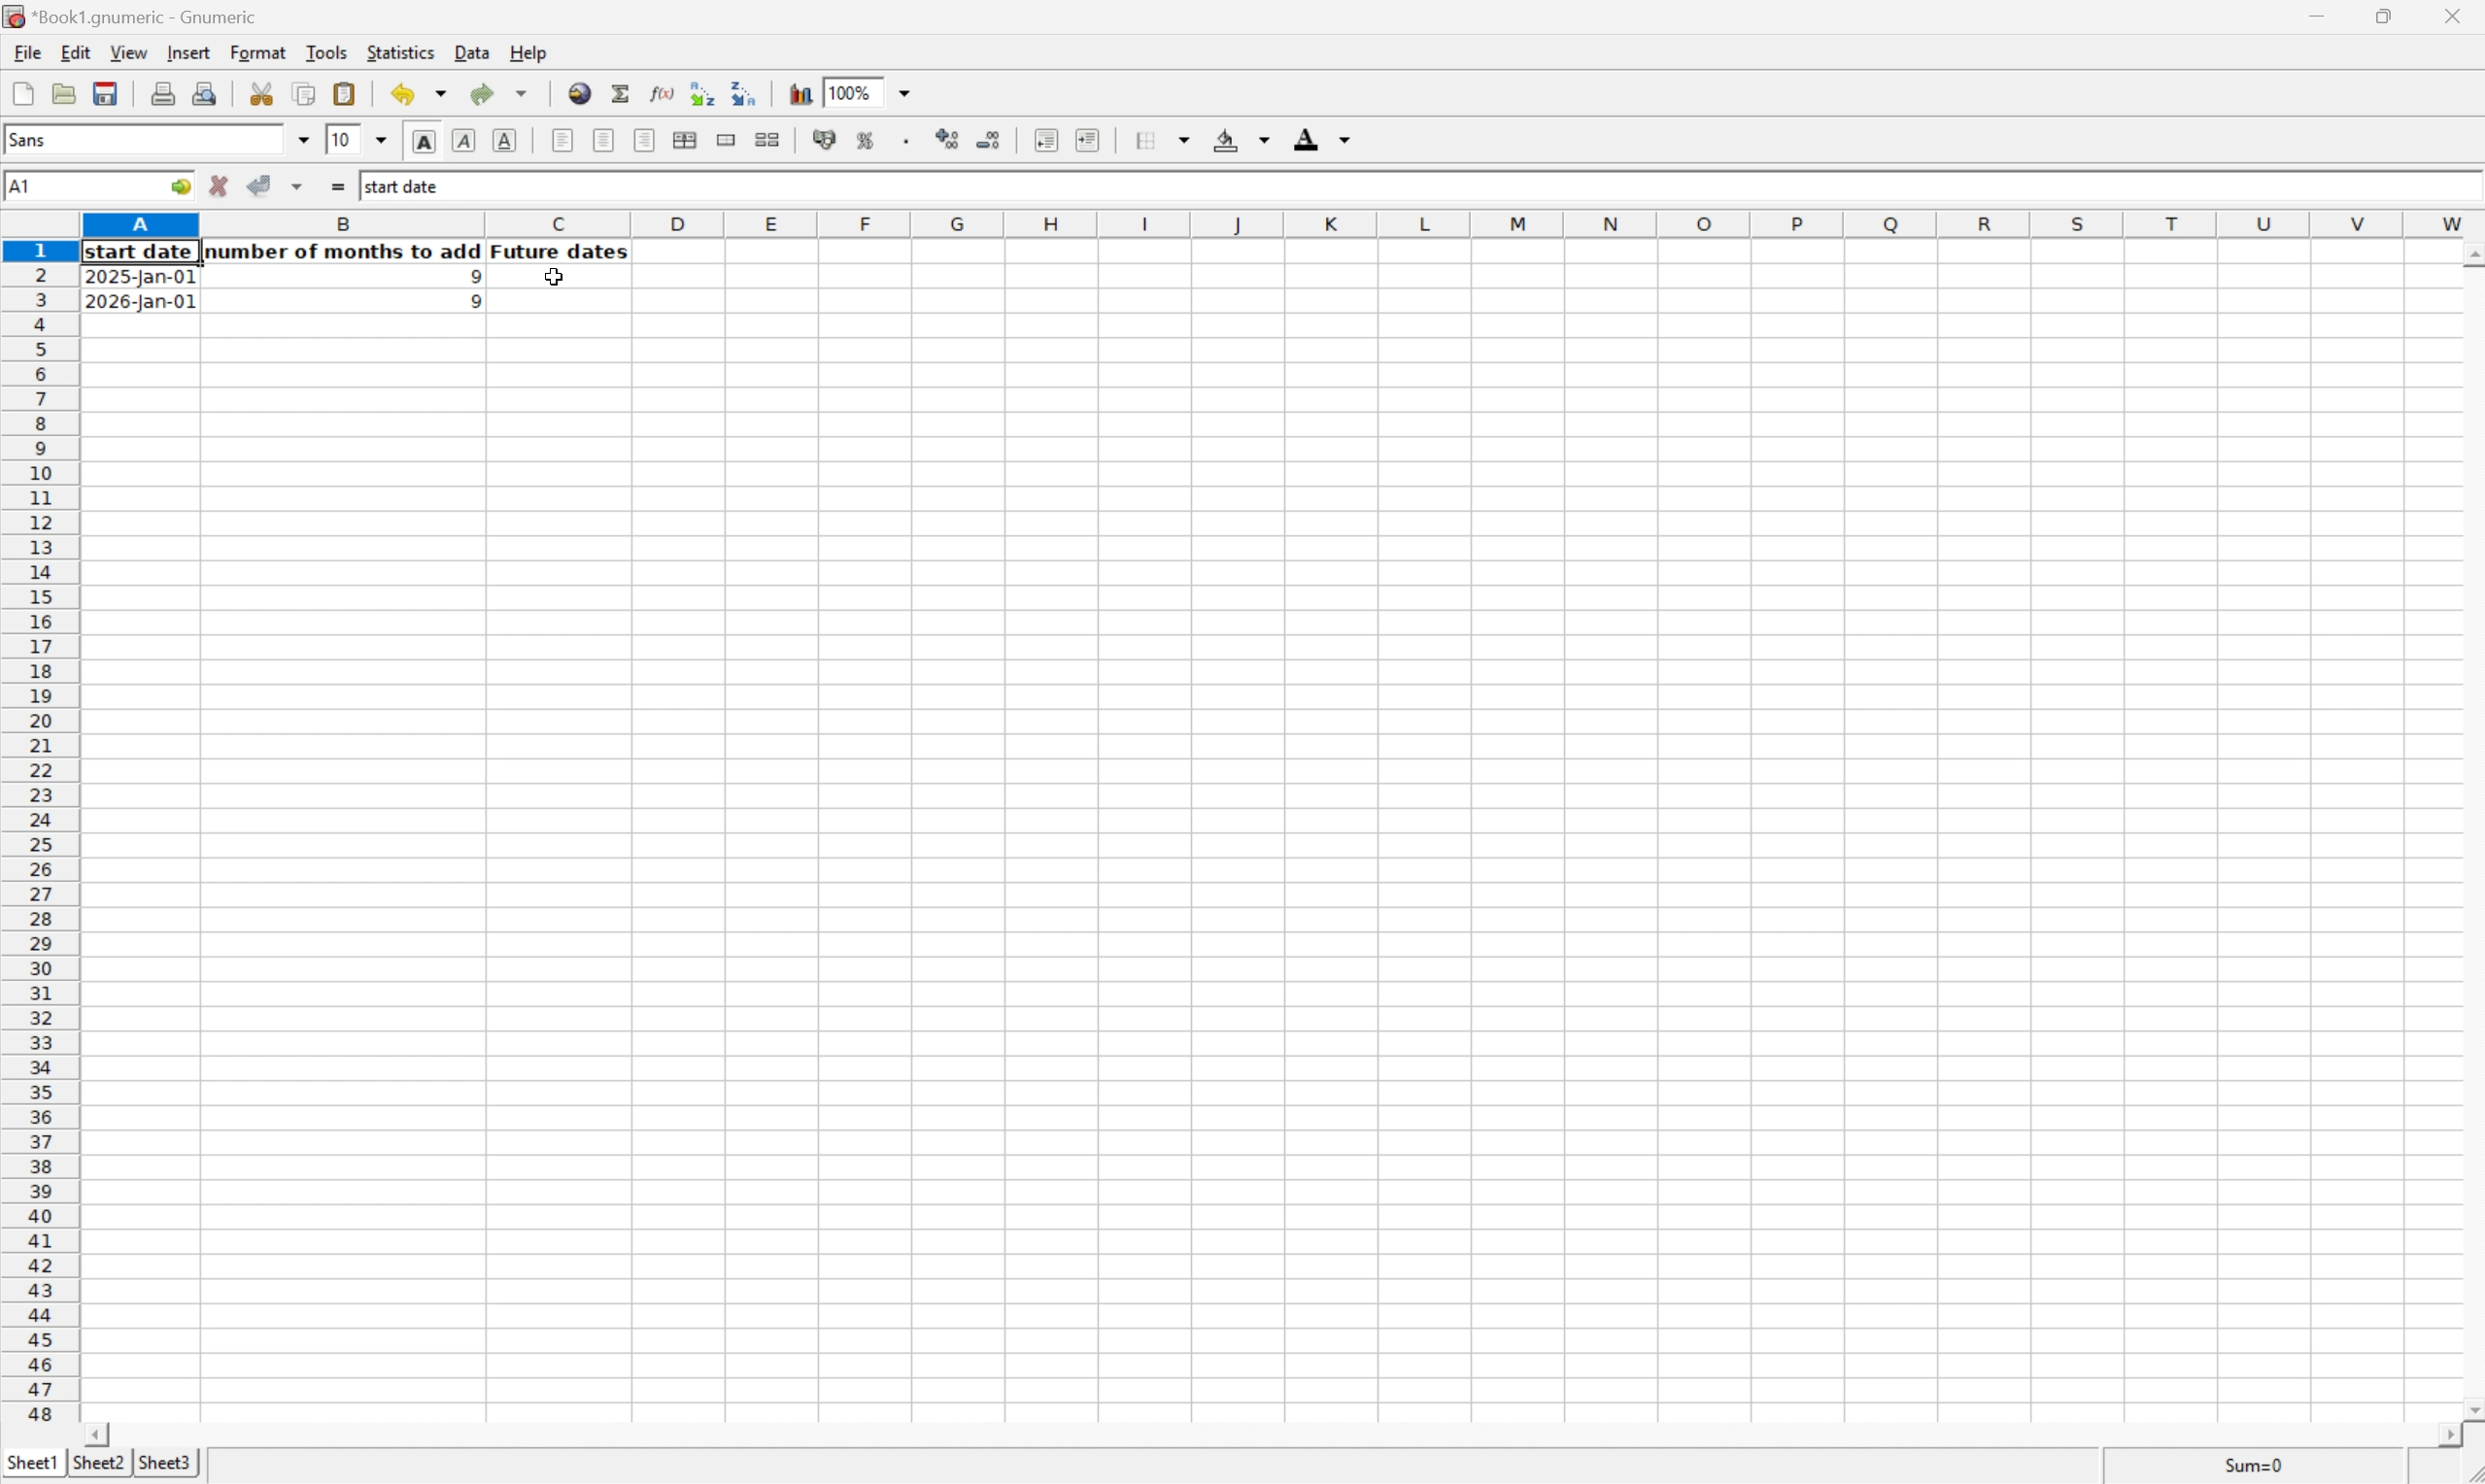 This screenshot has height=1484, width=2485. What do you see at coordinates (98, 1463) in the screenshot?
I see `Sheet2` at bounding box center [98, 1463].